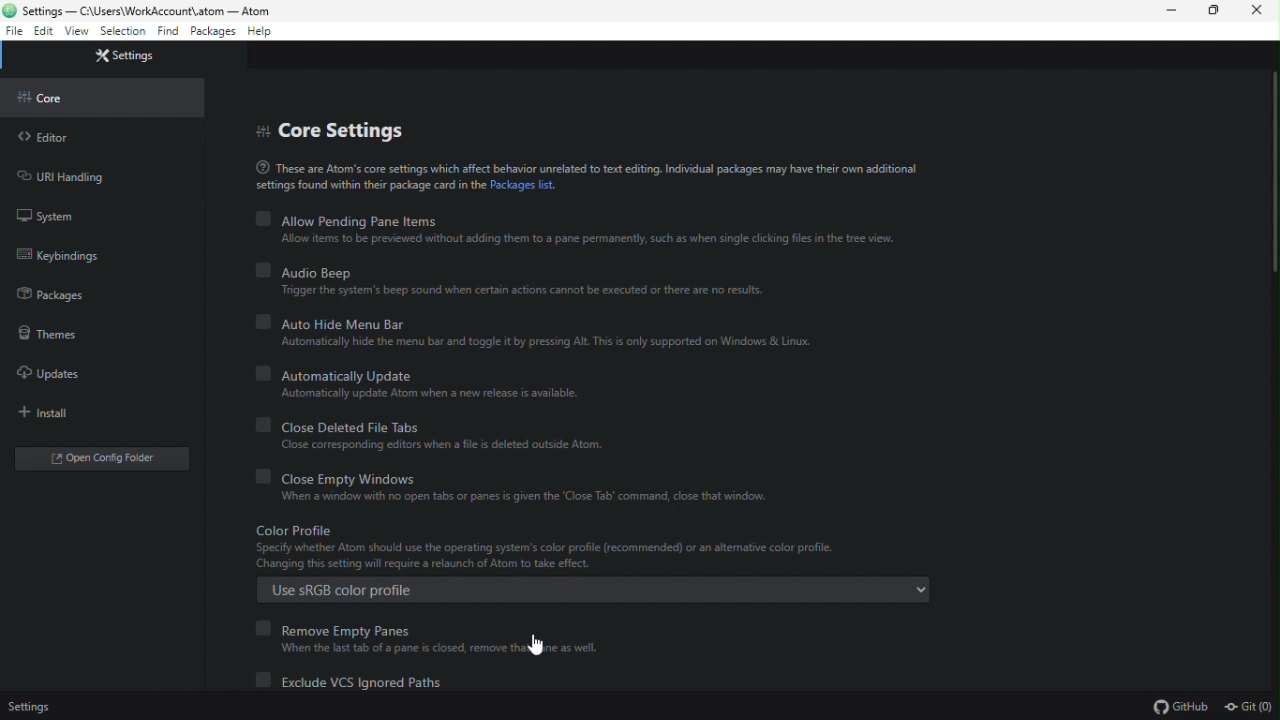  Describe the element at coordinates (1268, 245) in the screenshot. I see `slider` at that location.